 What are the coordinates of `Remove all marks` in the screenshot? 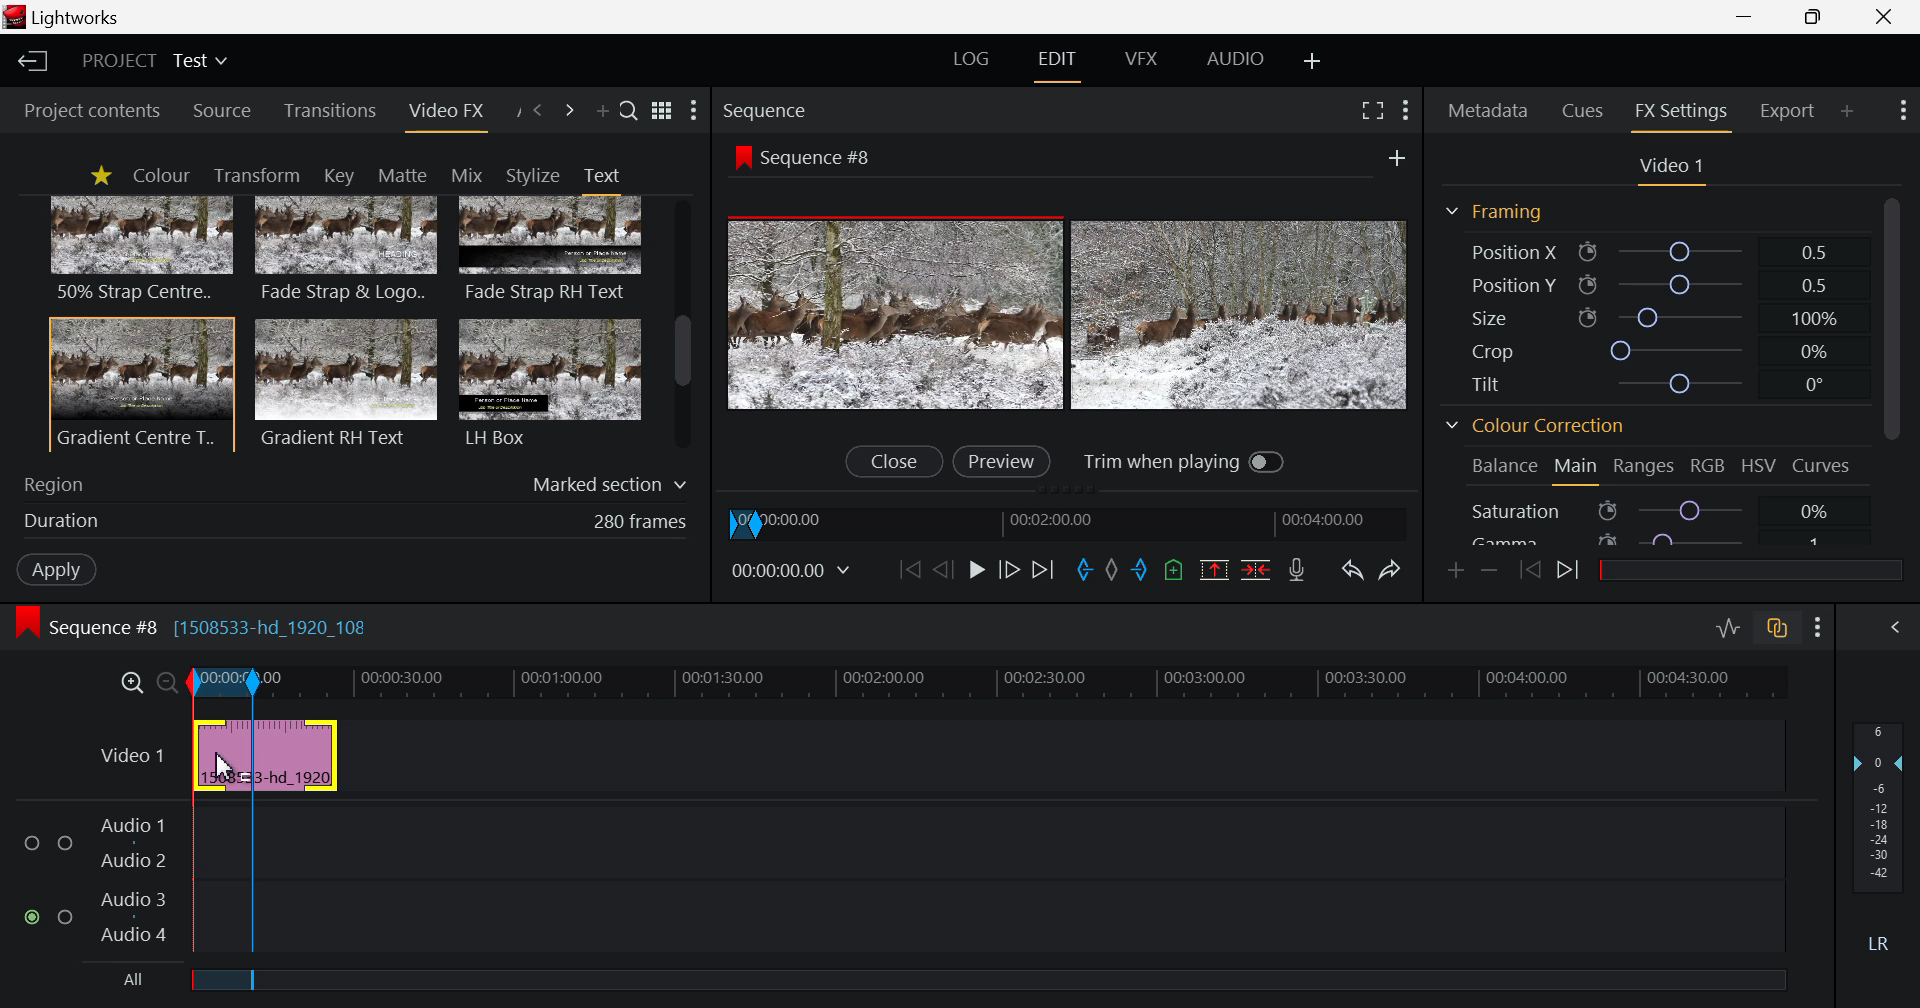 It's located at (1110, 571).